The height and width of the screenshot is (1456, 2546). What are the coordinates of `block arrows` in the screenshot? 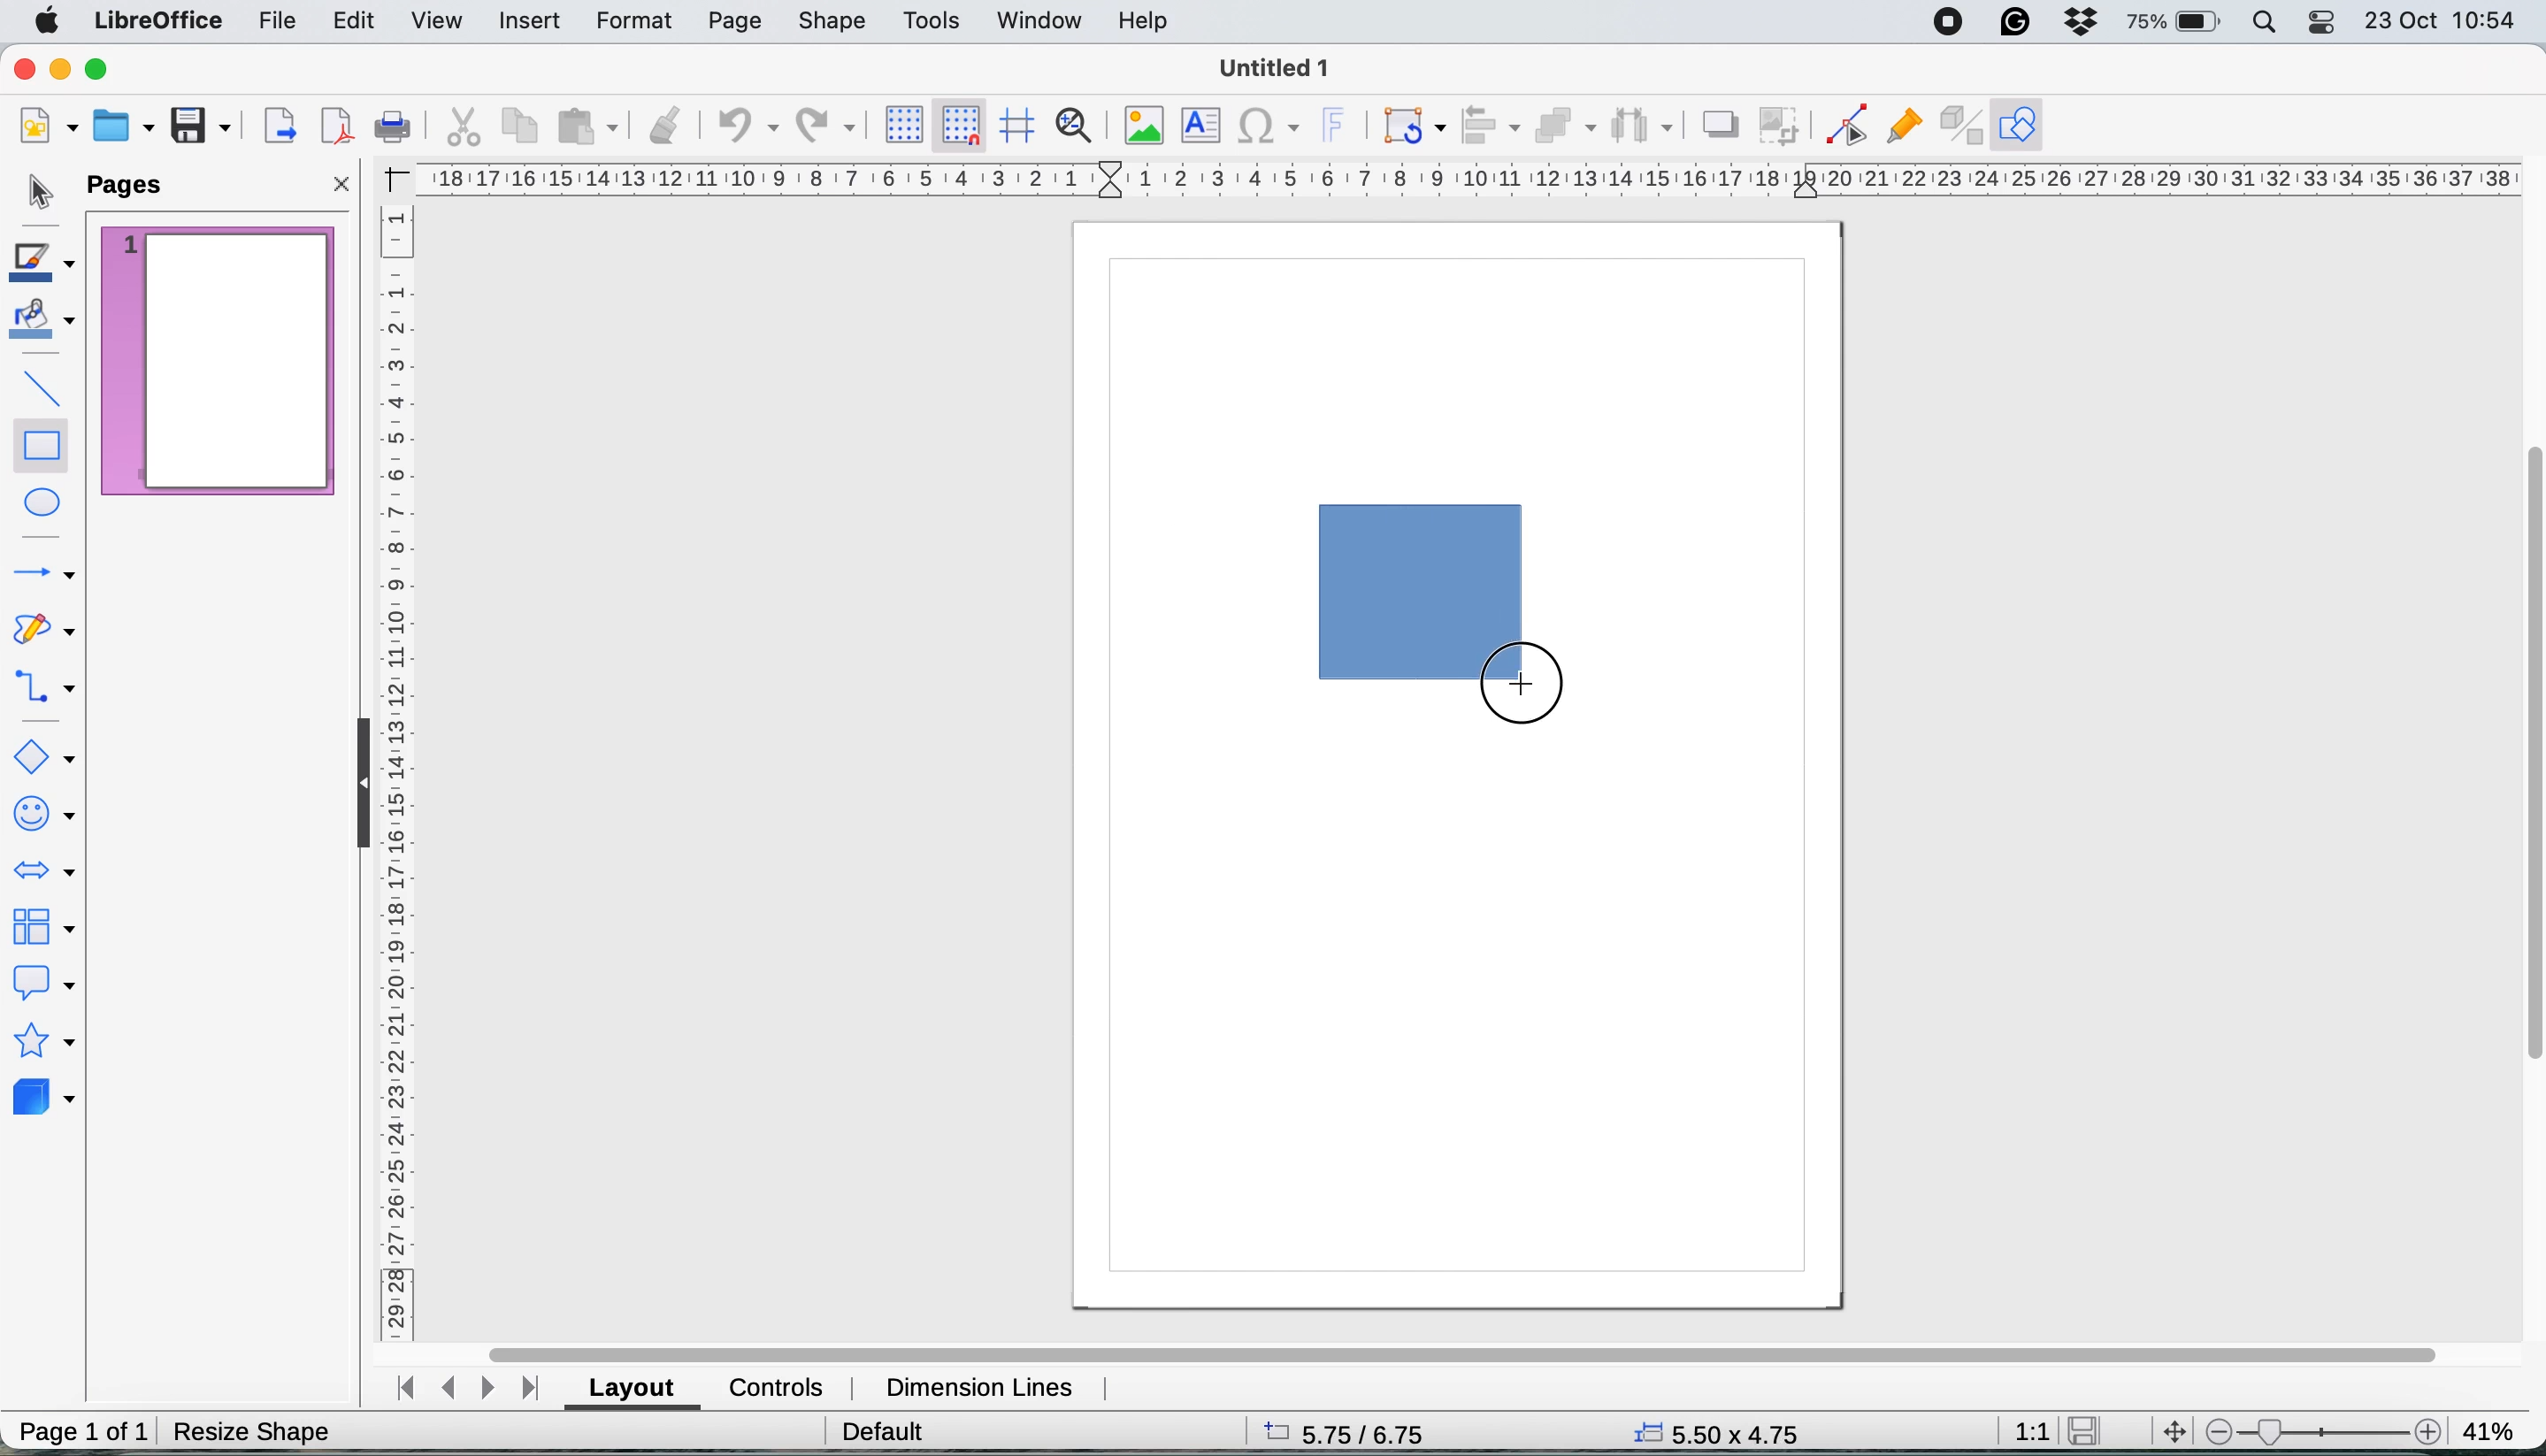 It's located at (47, 876).